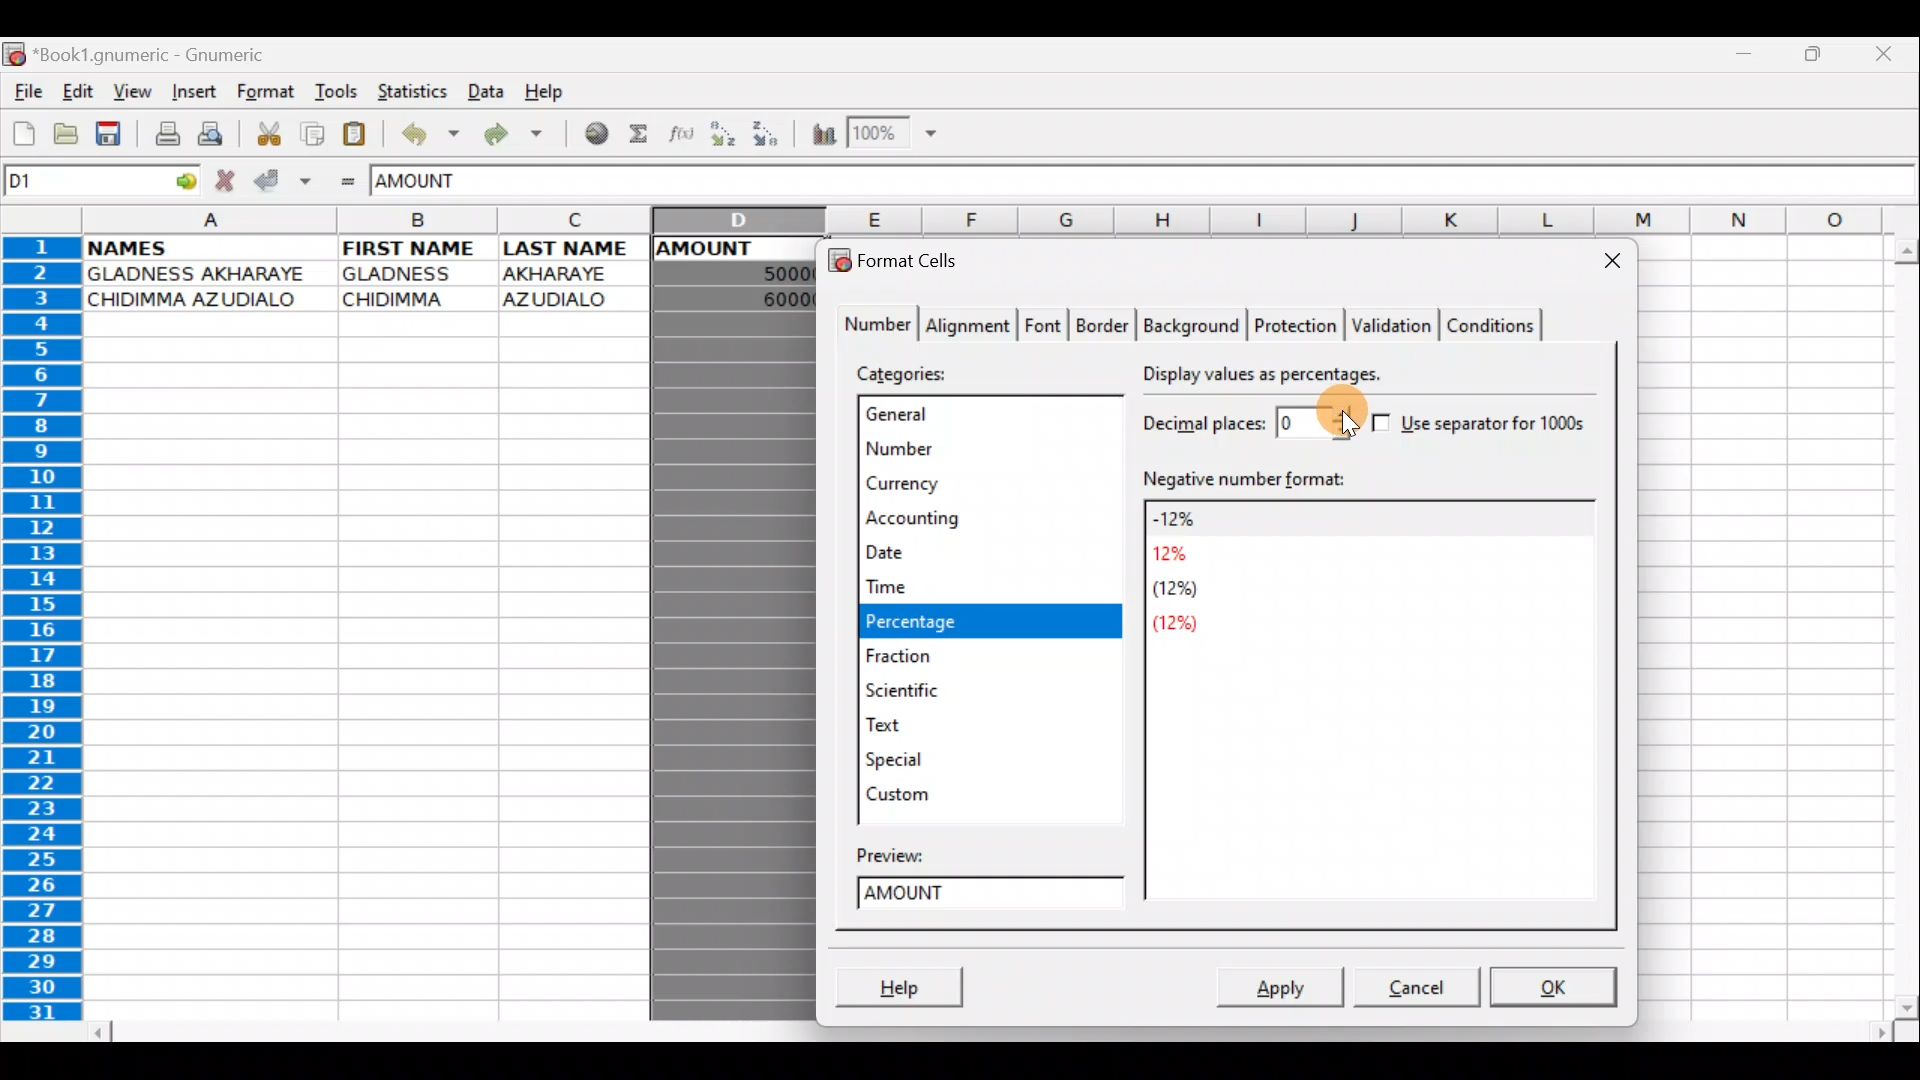  Describe the element at coordinates (552, 93) in the screenshot. I see `Help` at that location.